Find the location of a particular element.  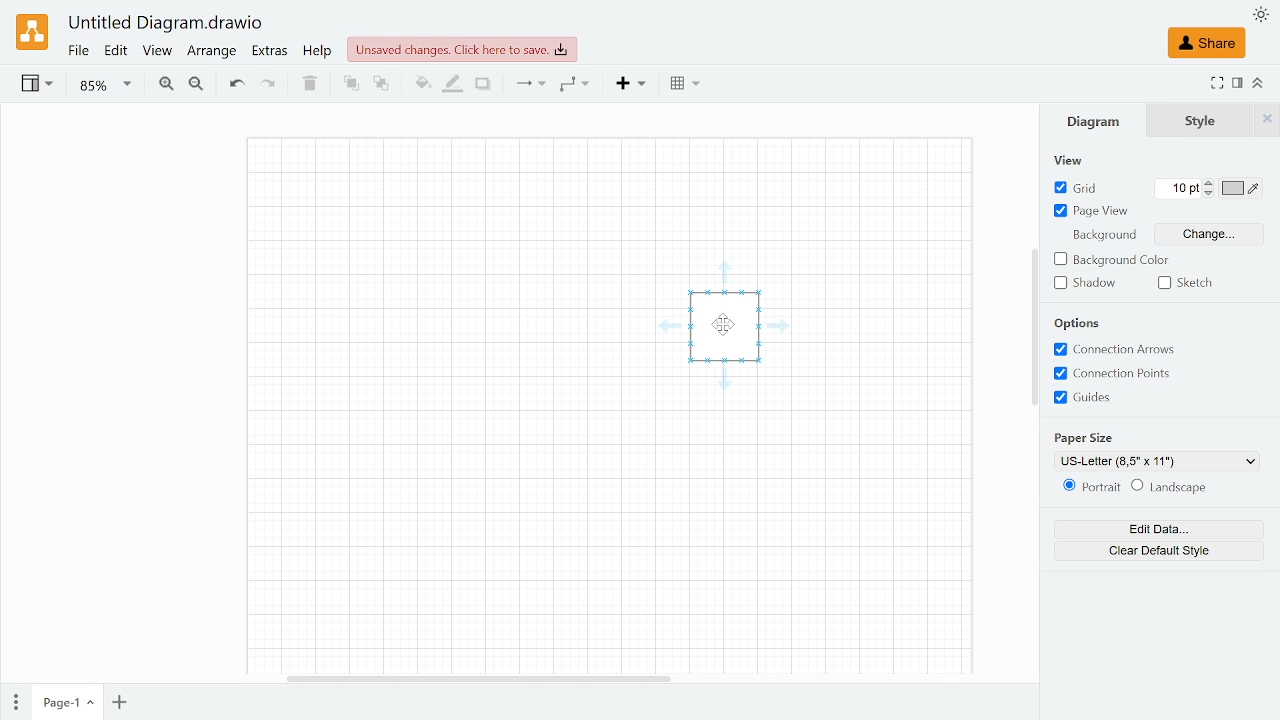

Paper size options is located at coordinates (1254, 461).